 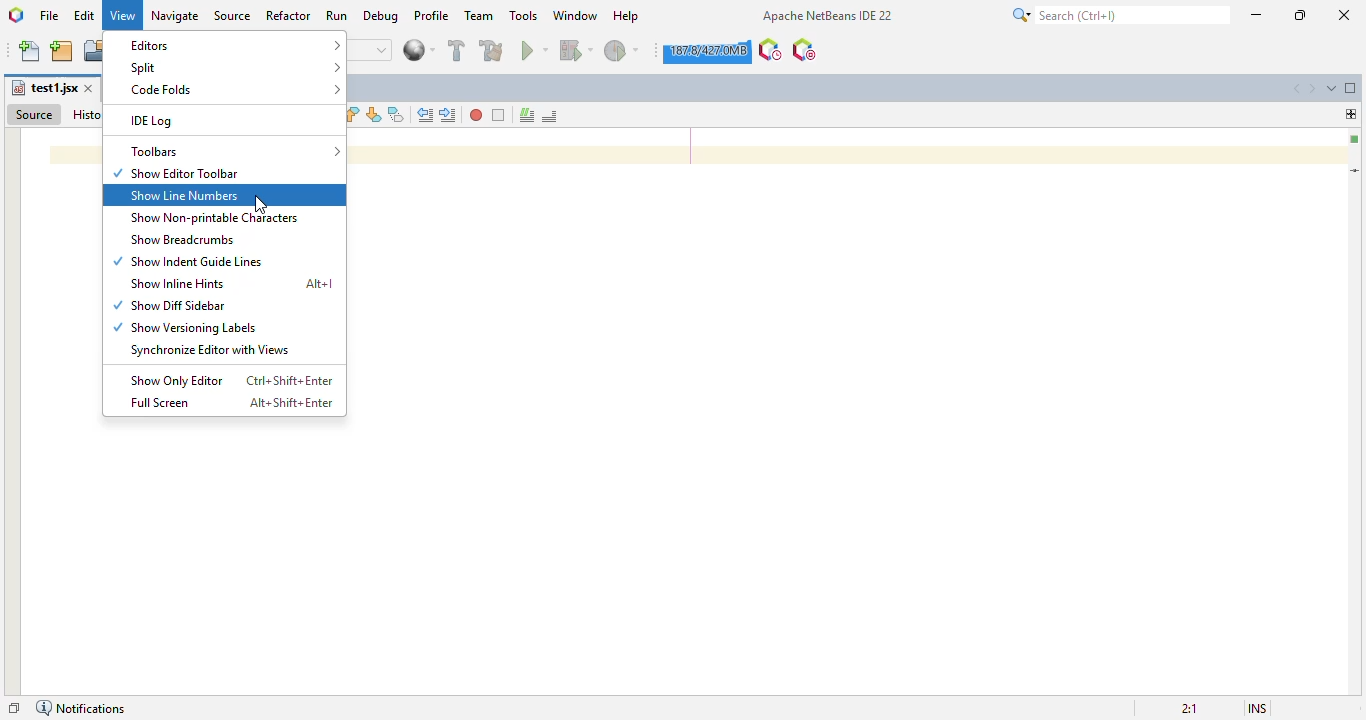 I want to click on edit, so click(x=85, y=15).